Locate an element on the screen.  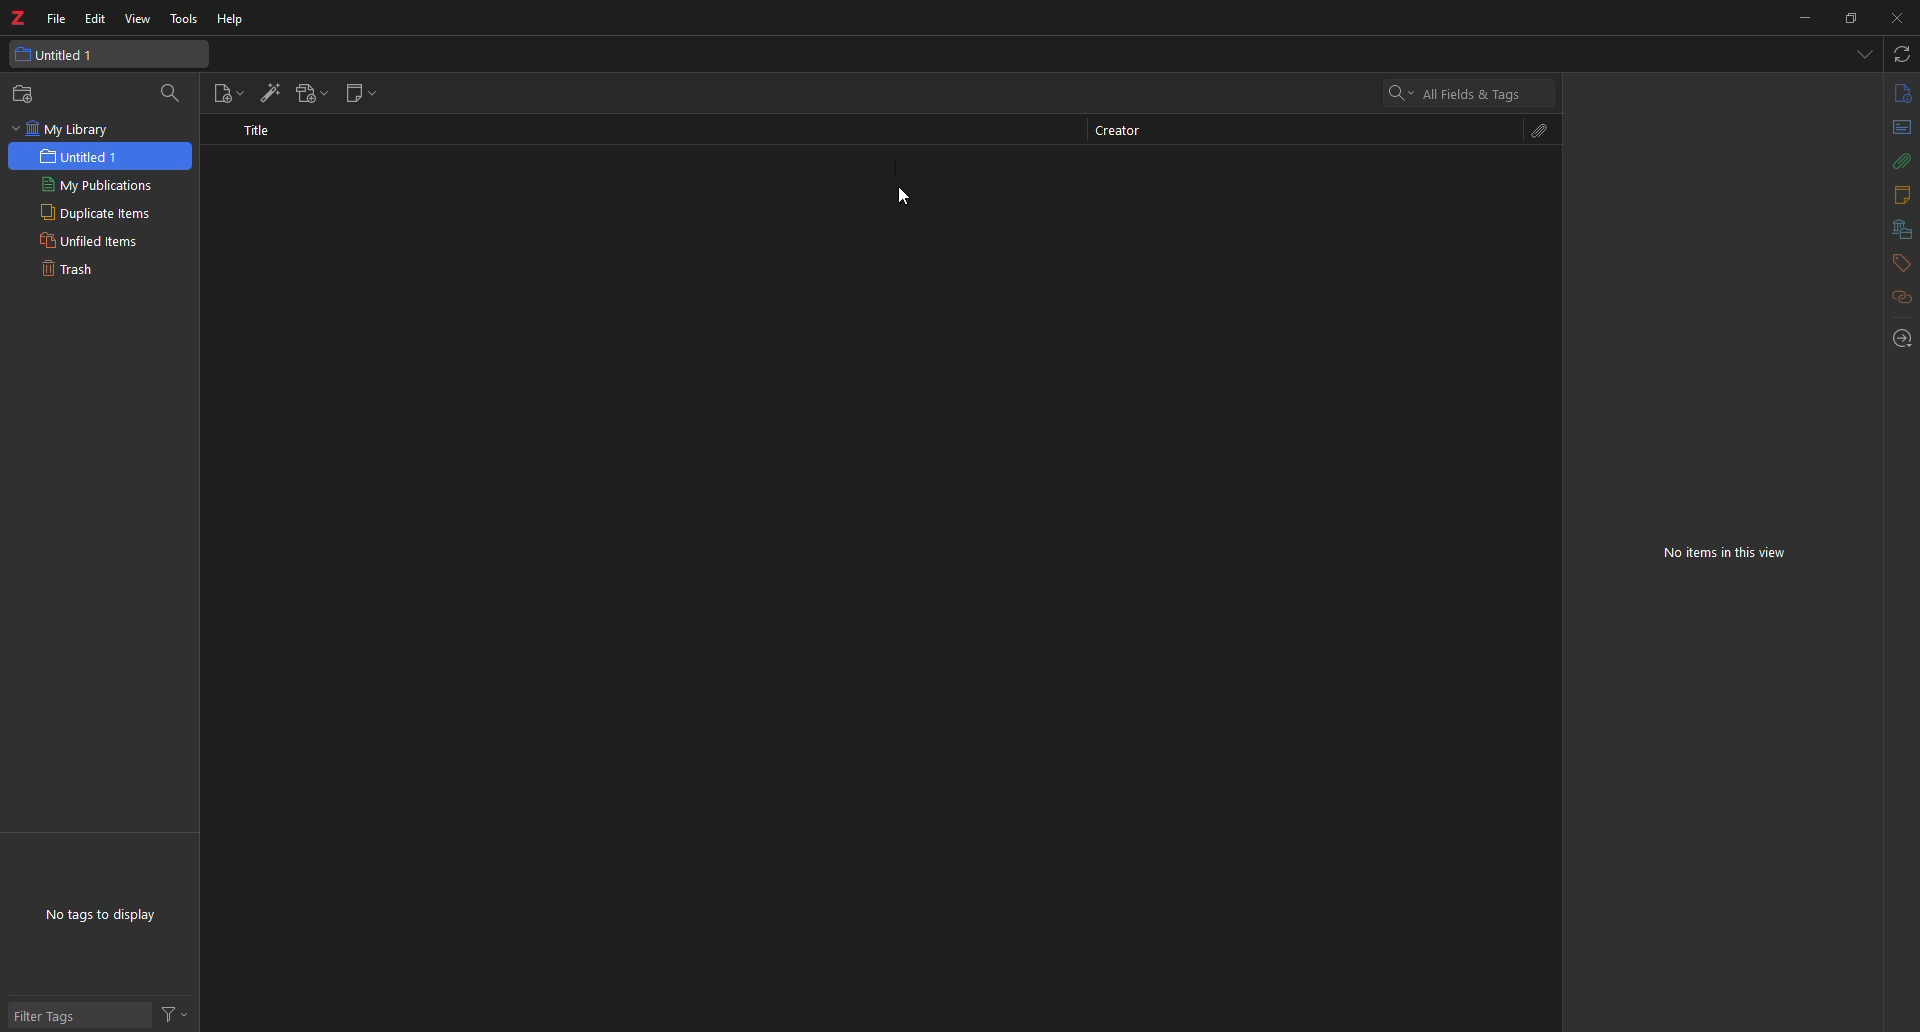
locate is located at coordinates (1901, 337).